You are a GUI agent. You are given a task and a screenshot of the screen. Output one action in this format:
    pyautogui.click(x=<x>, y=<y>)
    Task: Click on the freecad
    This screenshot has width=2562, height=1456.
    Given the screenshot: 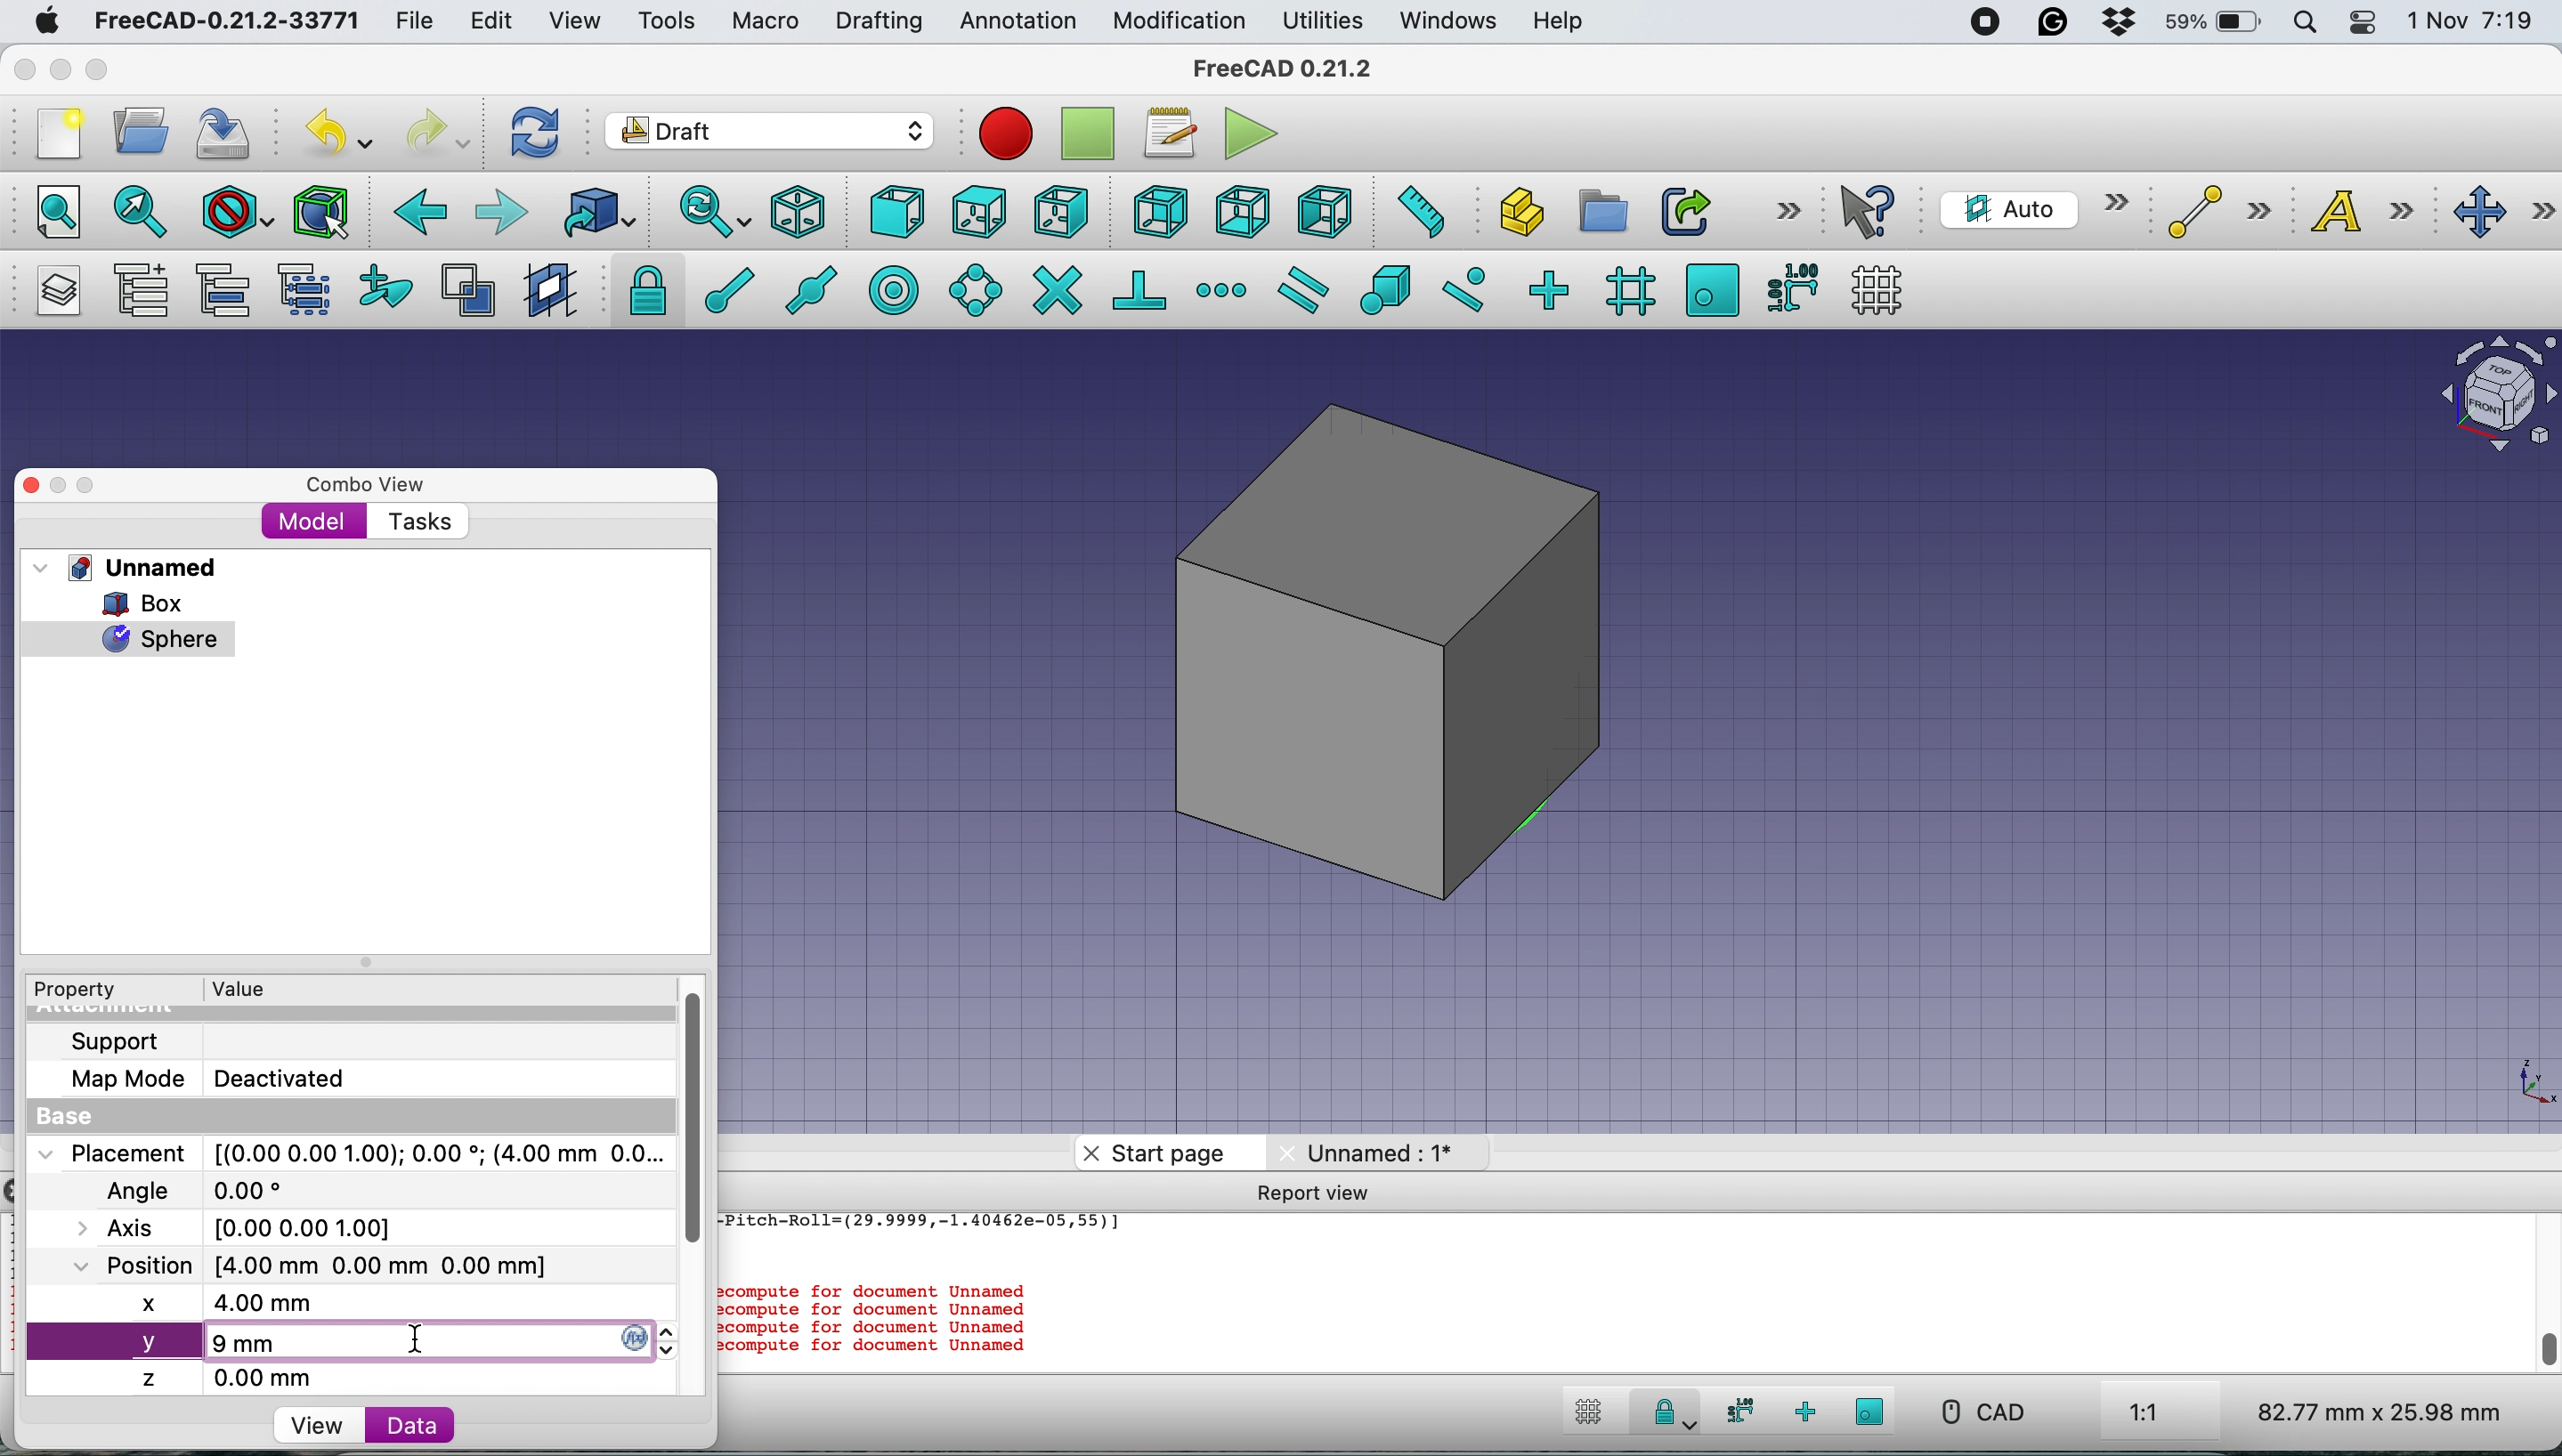 What is the action you would take?
    pyautogui.click(x=226, y=22)
    